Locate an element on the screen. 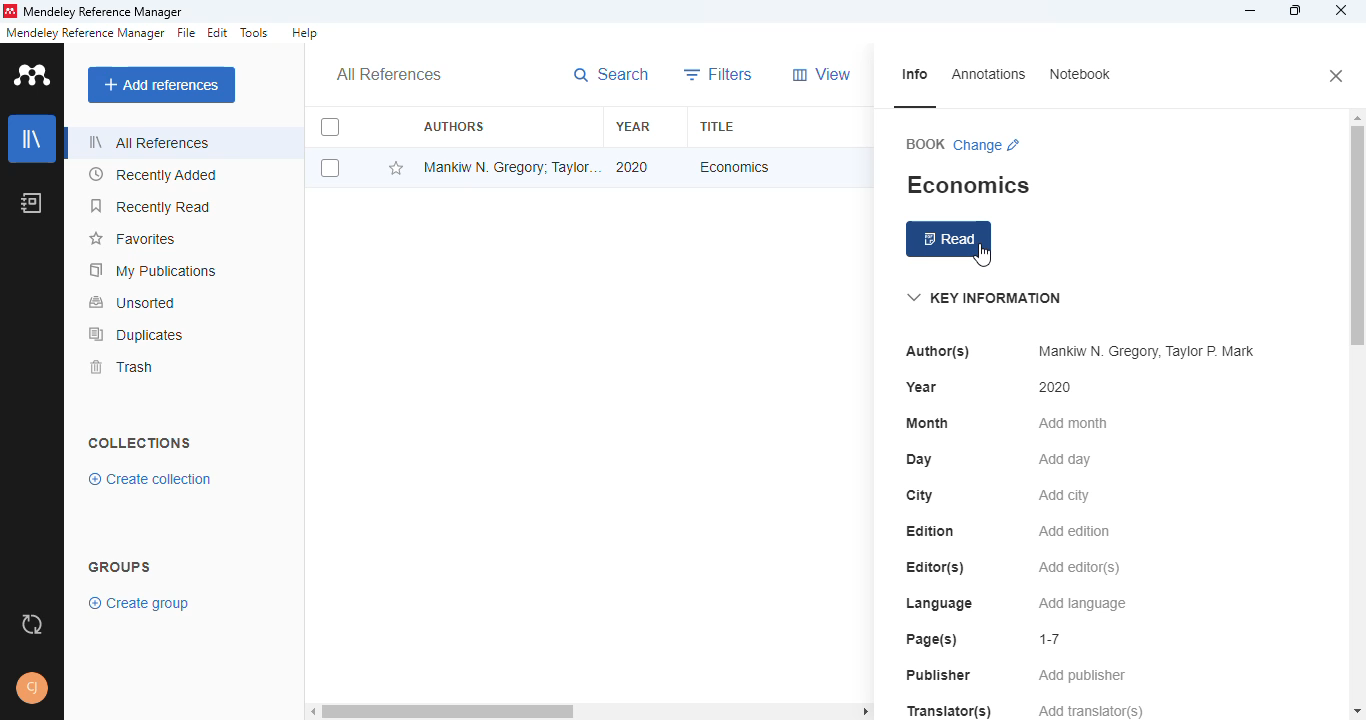 The width and height of the screenshot is (1366, 720). collections is located at coordinates (140, 442).